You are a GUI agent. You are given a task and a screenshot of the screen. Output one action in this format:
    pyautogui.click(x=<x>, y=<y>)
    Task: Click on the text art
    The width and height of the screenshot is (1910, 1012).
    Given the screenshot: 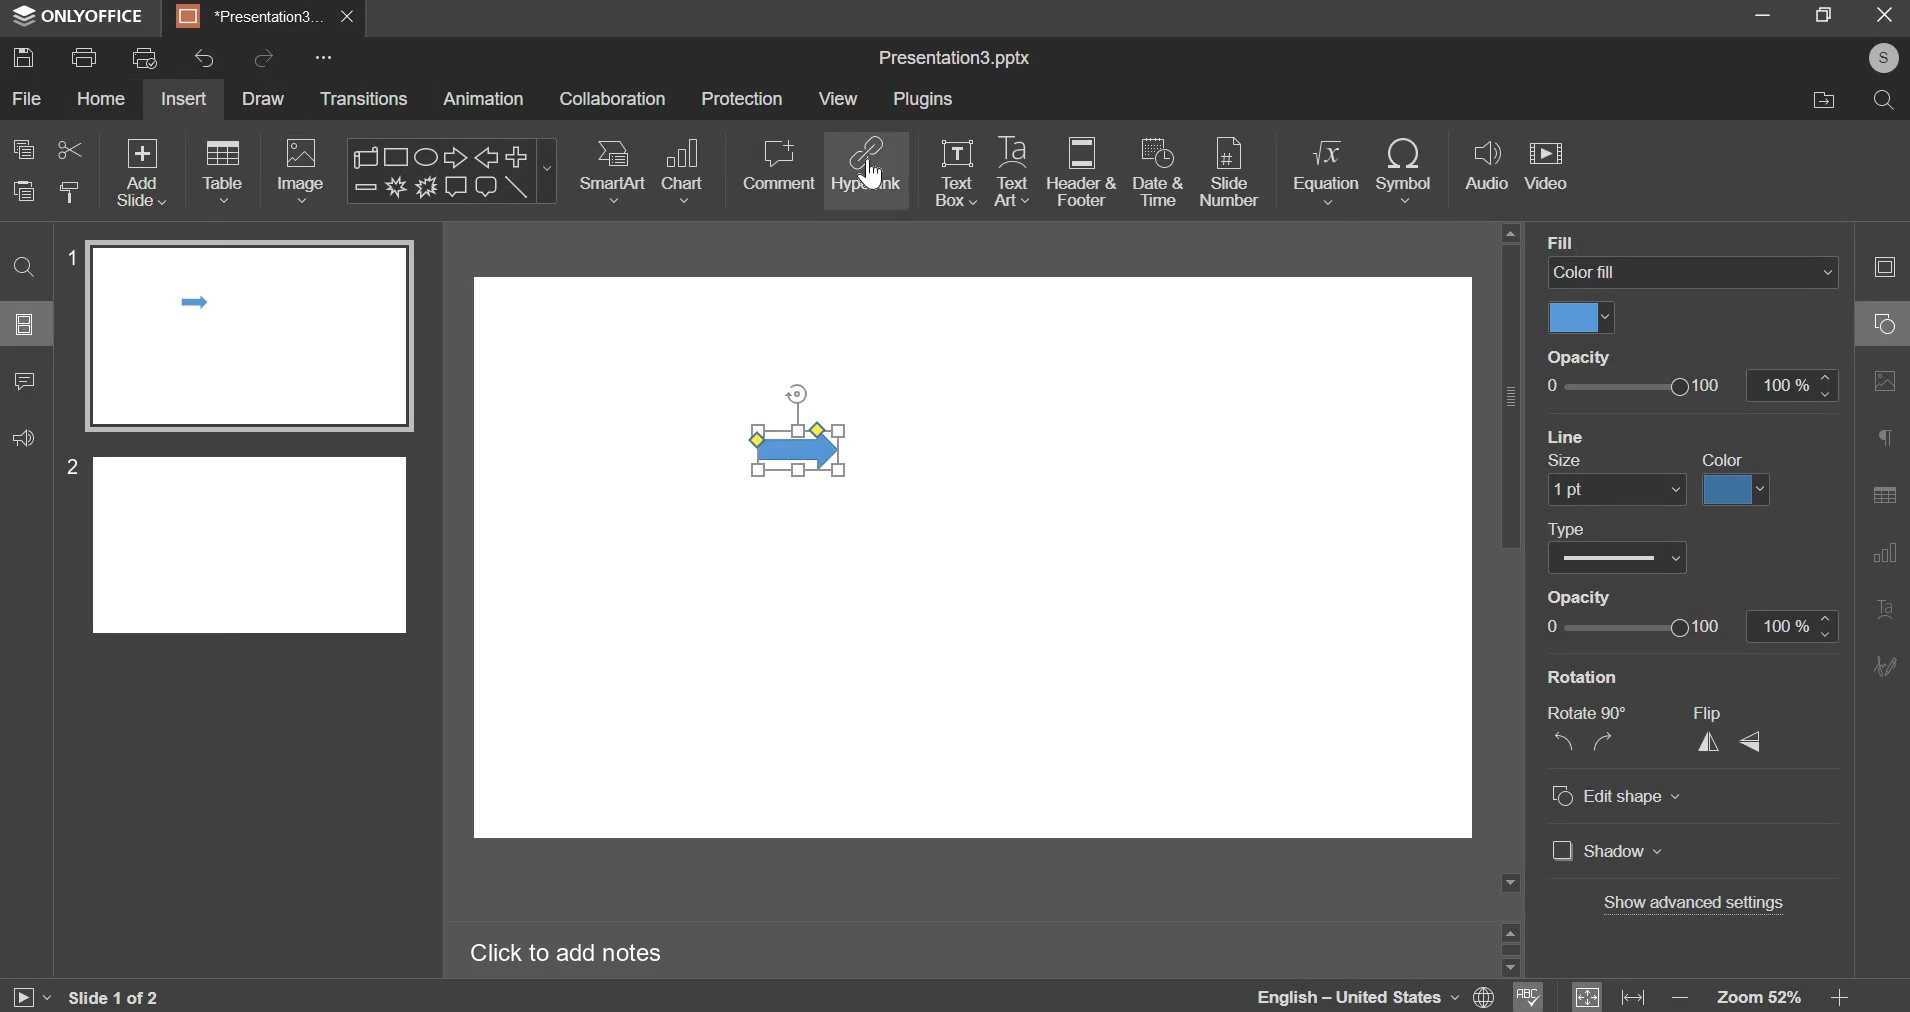 What is the action you would take?
    pyautogui.click(x=1011, y=171)
    